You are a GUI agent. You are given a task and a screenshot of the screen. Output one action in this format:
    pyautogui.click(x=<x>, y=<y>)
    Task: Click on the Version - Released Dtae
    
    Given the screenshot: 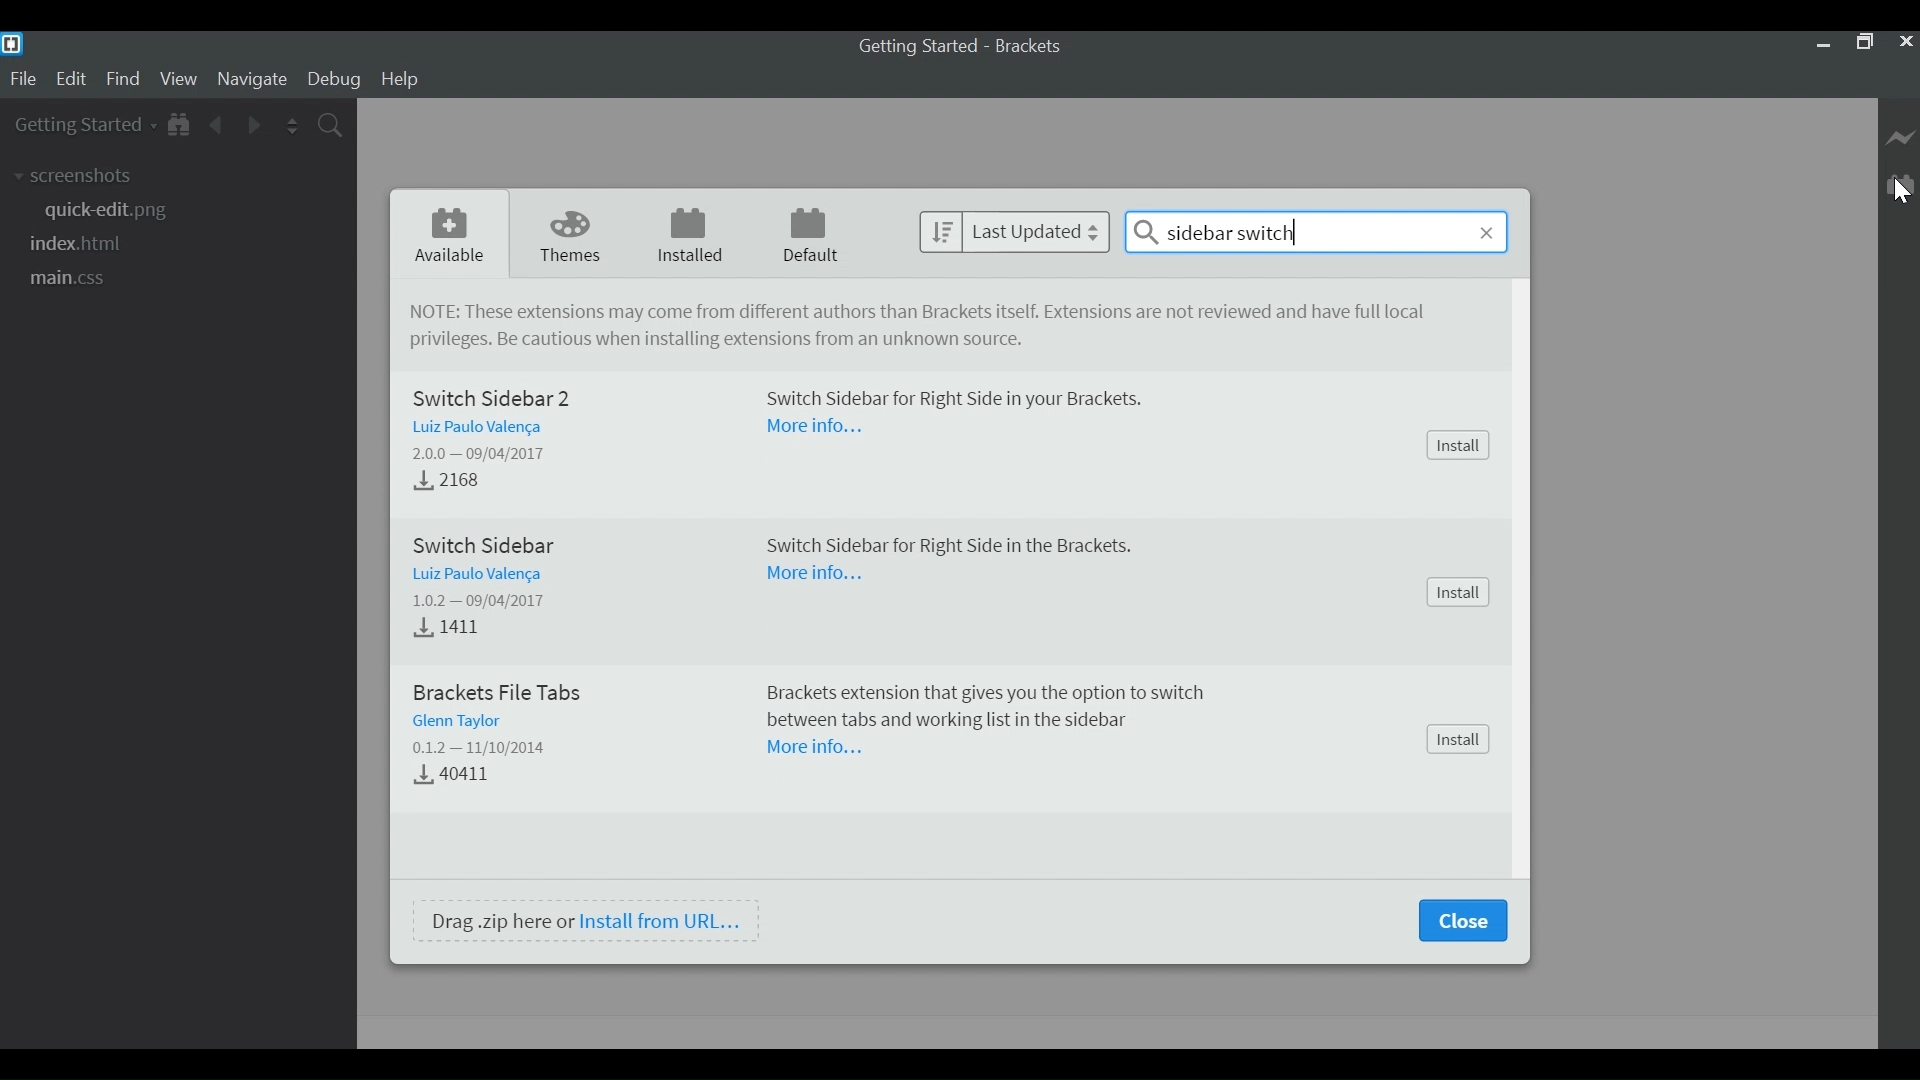 What is the action you would take?
    pyautogui.click(x=490, y=600)
    